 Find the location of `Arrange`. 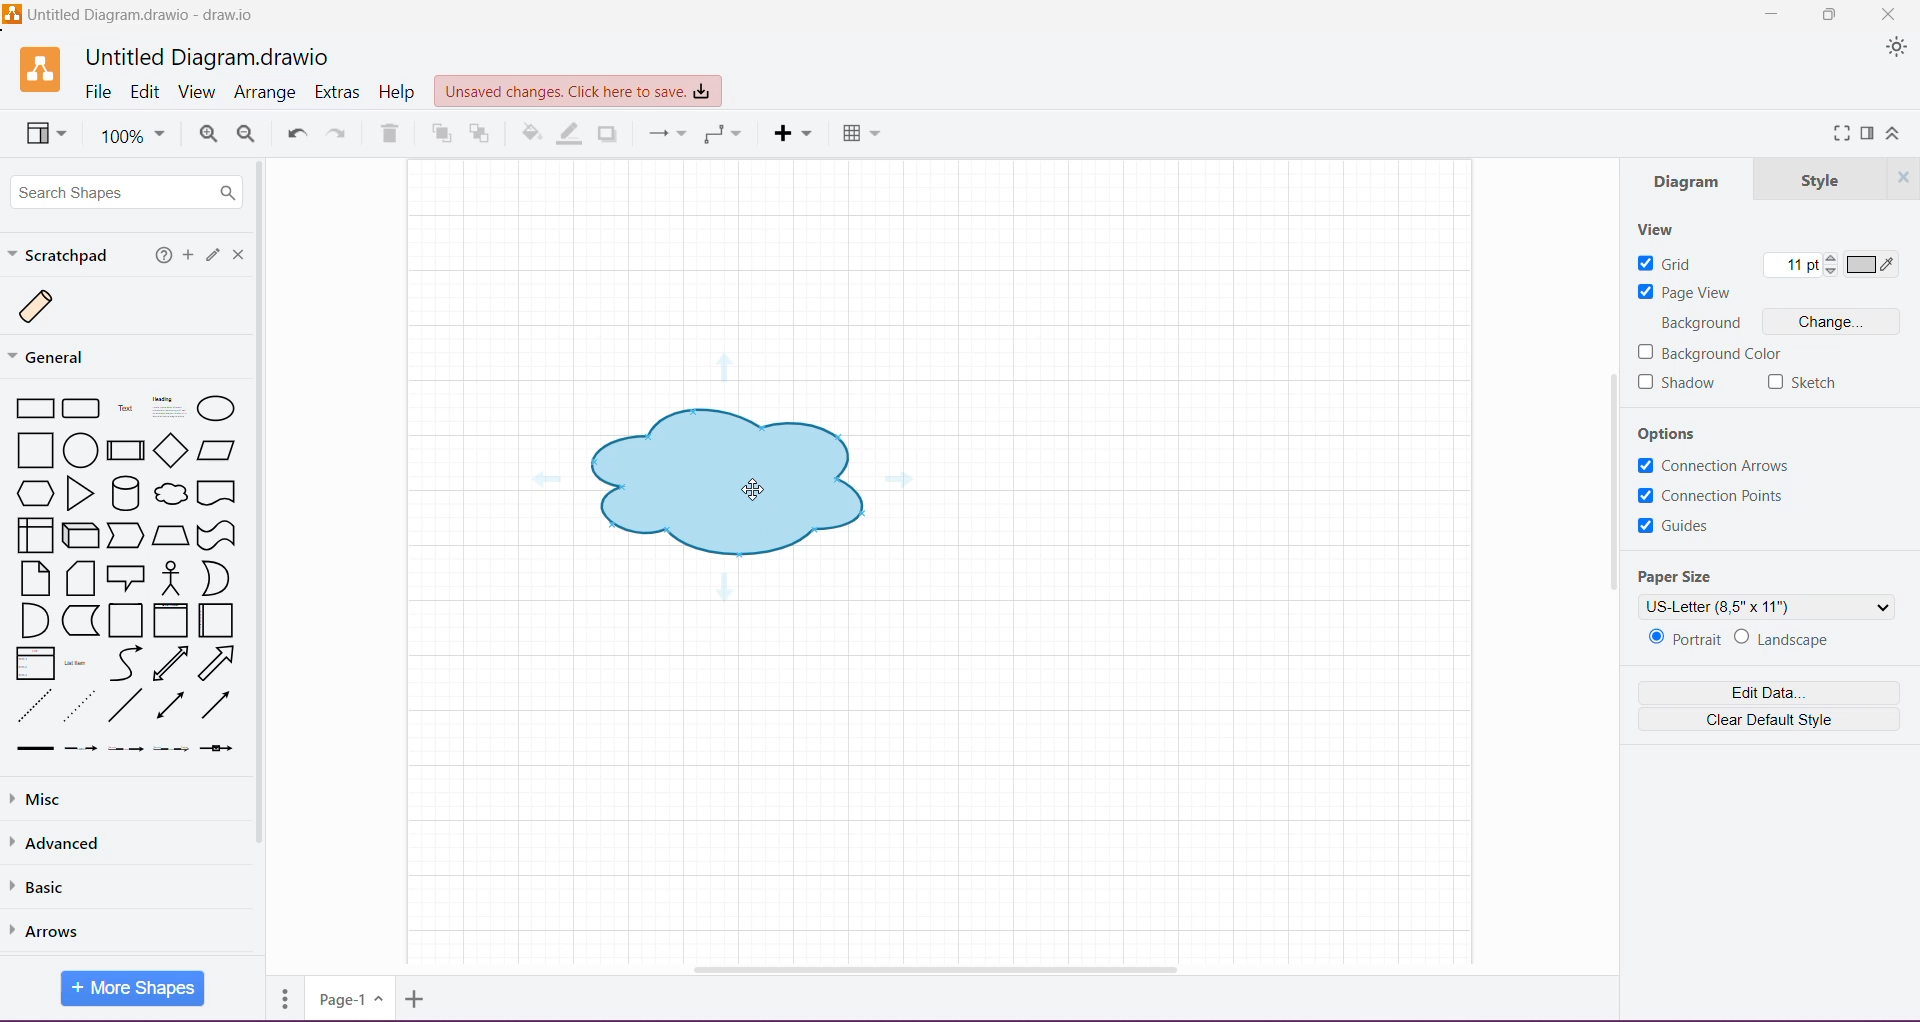

Arrange is located at coordinates (267, 93).